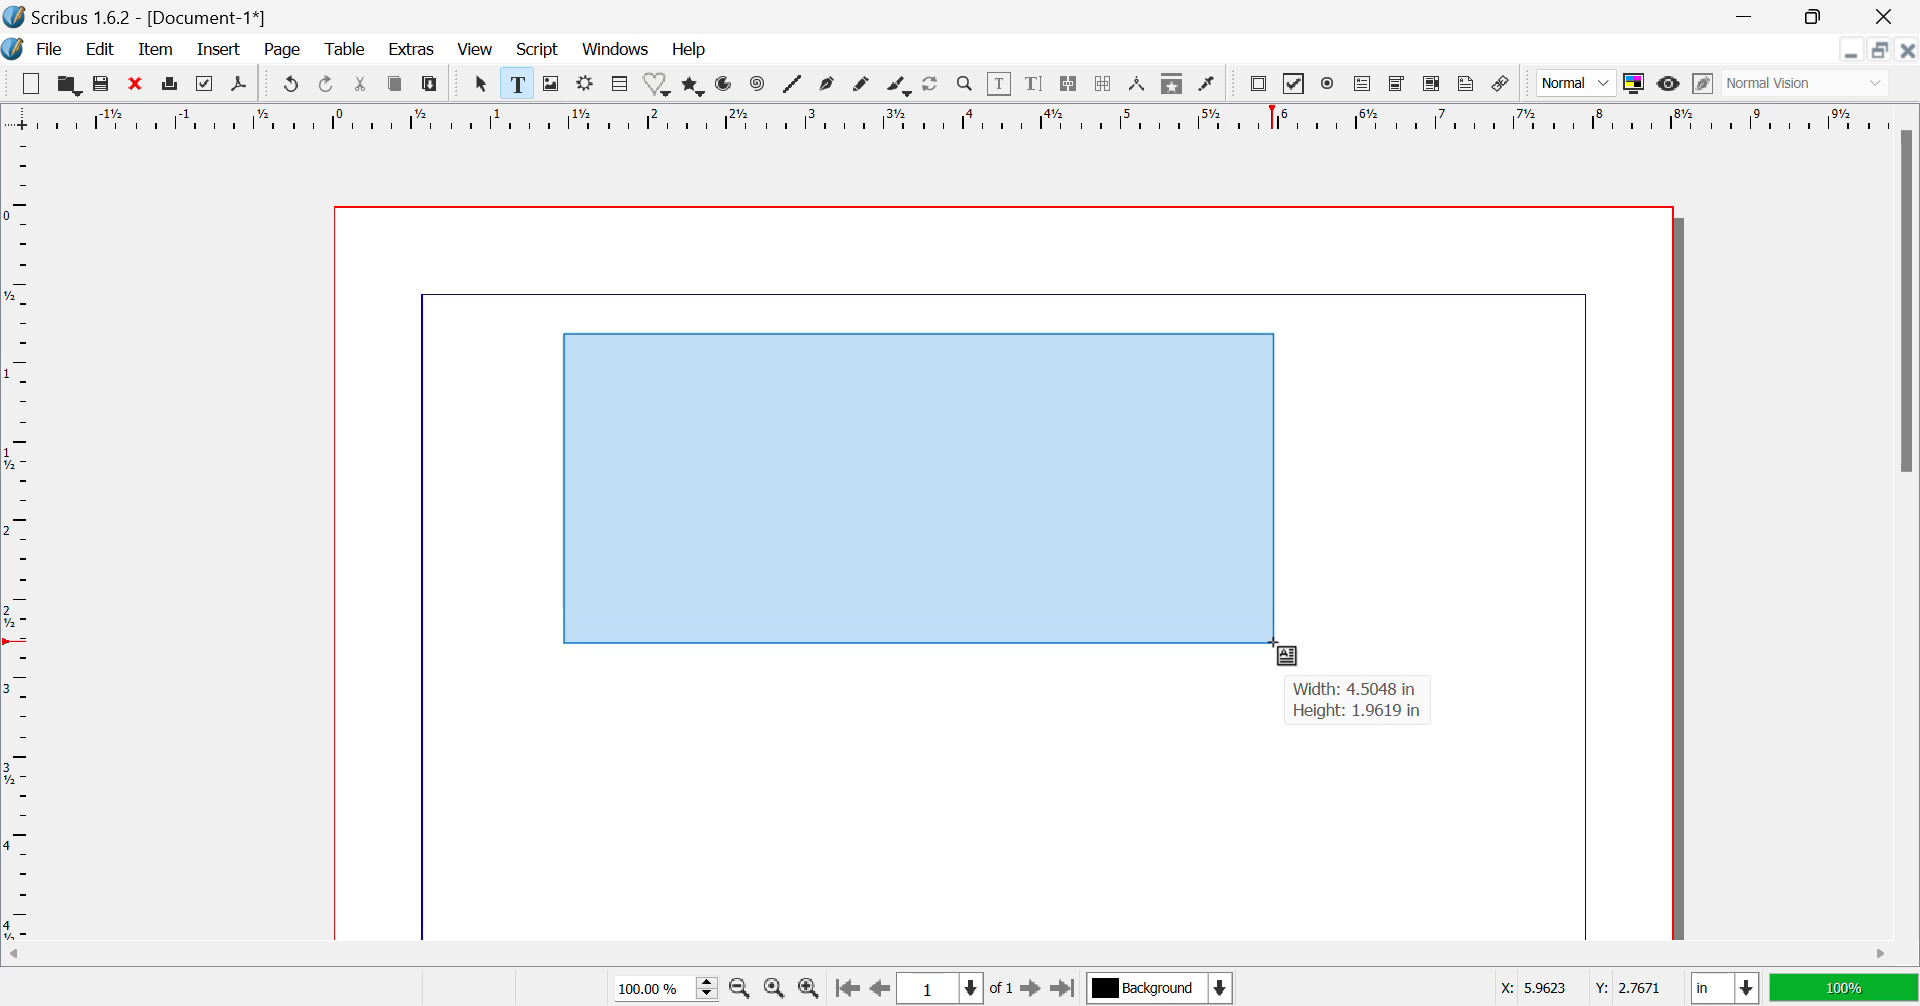 Image resolution: width=1920 pixels, height=1006 pixels. I want to click on Edit in Preview Mode, so click(1703, 86).